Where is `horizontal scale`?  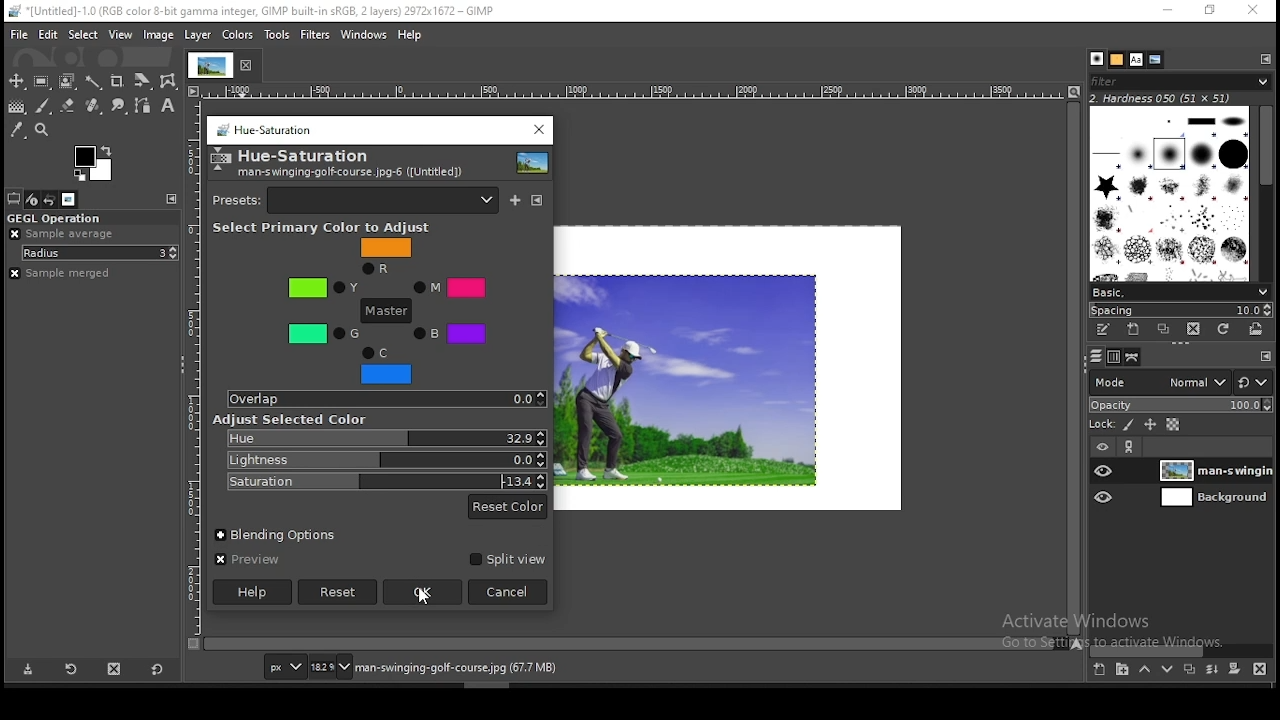
horizontal scale is located at coordinates (195, 369).